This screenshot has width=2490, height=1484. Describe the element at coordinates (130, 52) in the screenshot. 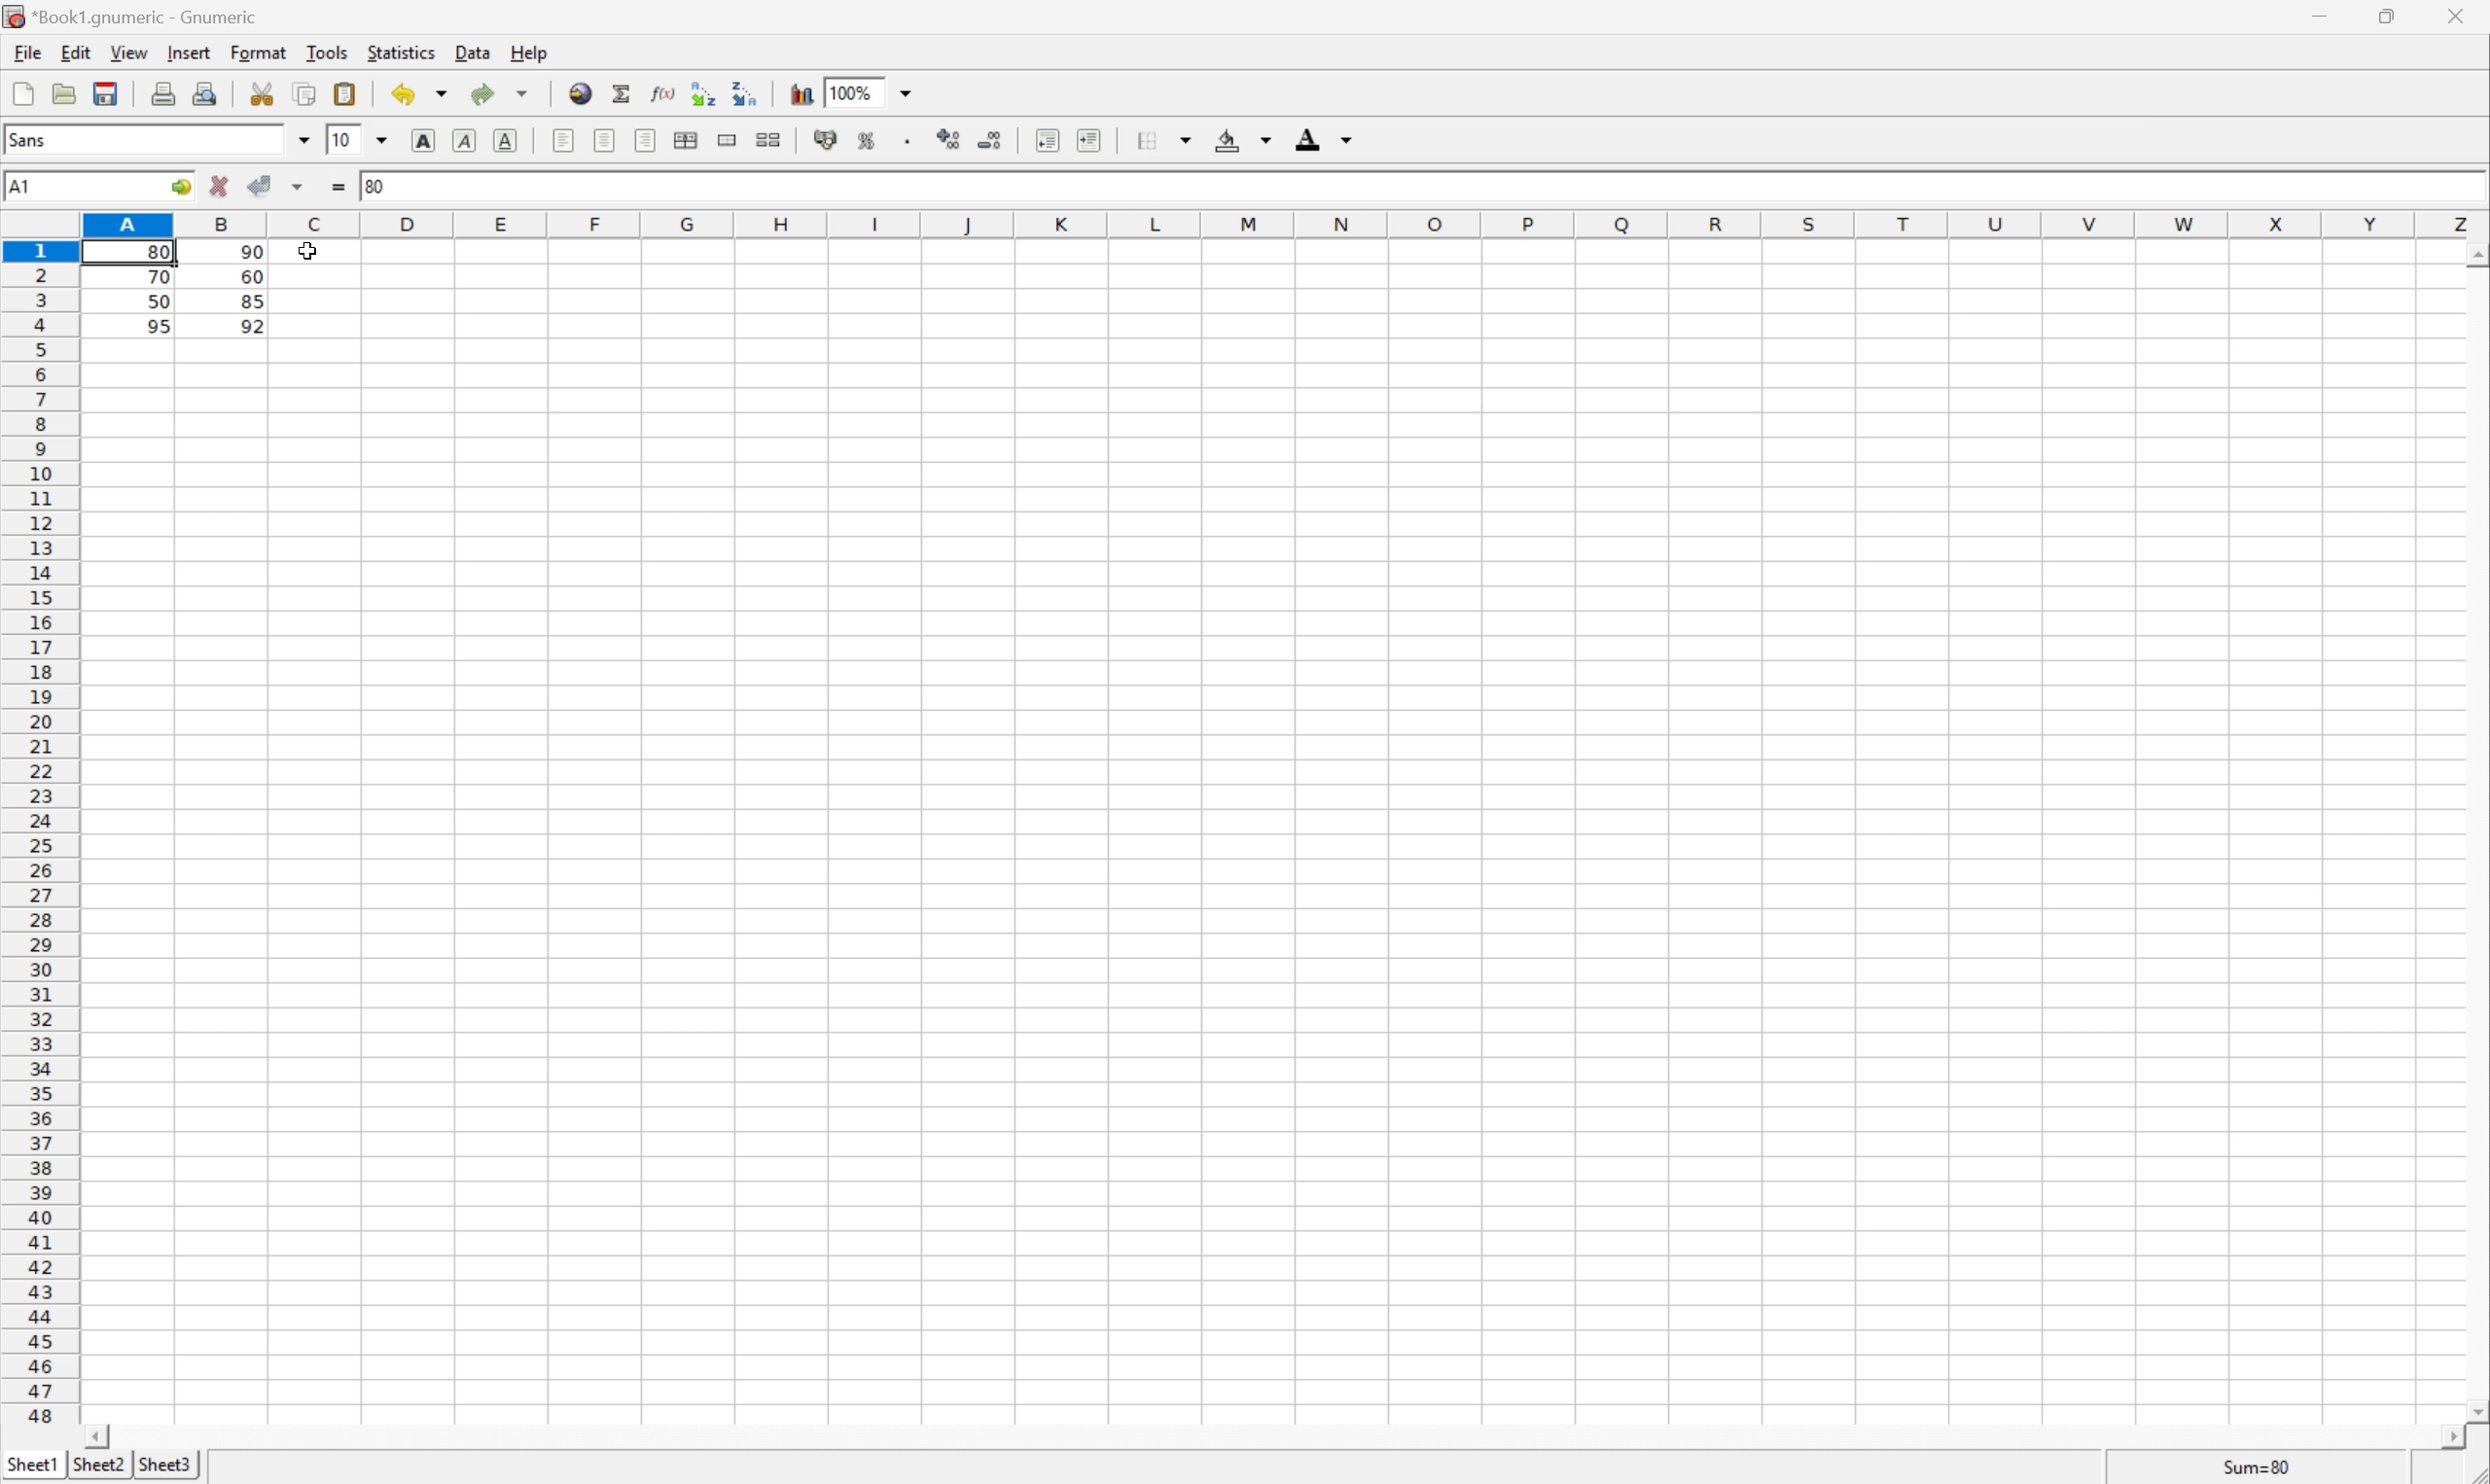

I see `View` at that location.